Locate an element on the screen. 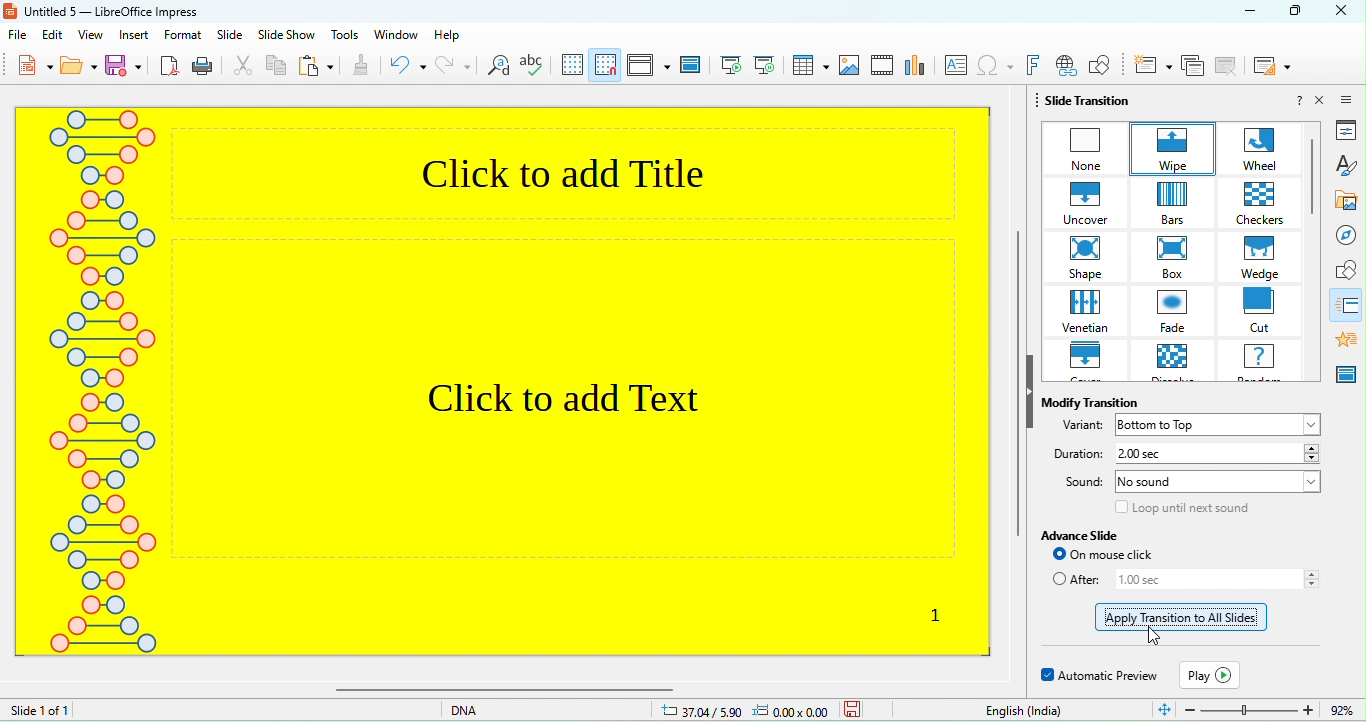 The height and width of the screenshot is (722, 1366). play is located at coordinates (1211, 673).